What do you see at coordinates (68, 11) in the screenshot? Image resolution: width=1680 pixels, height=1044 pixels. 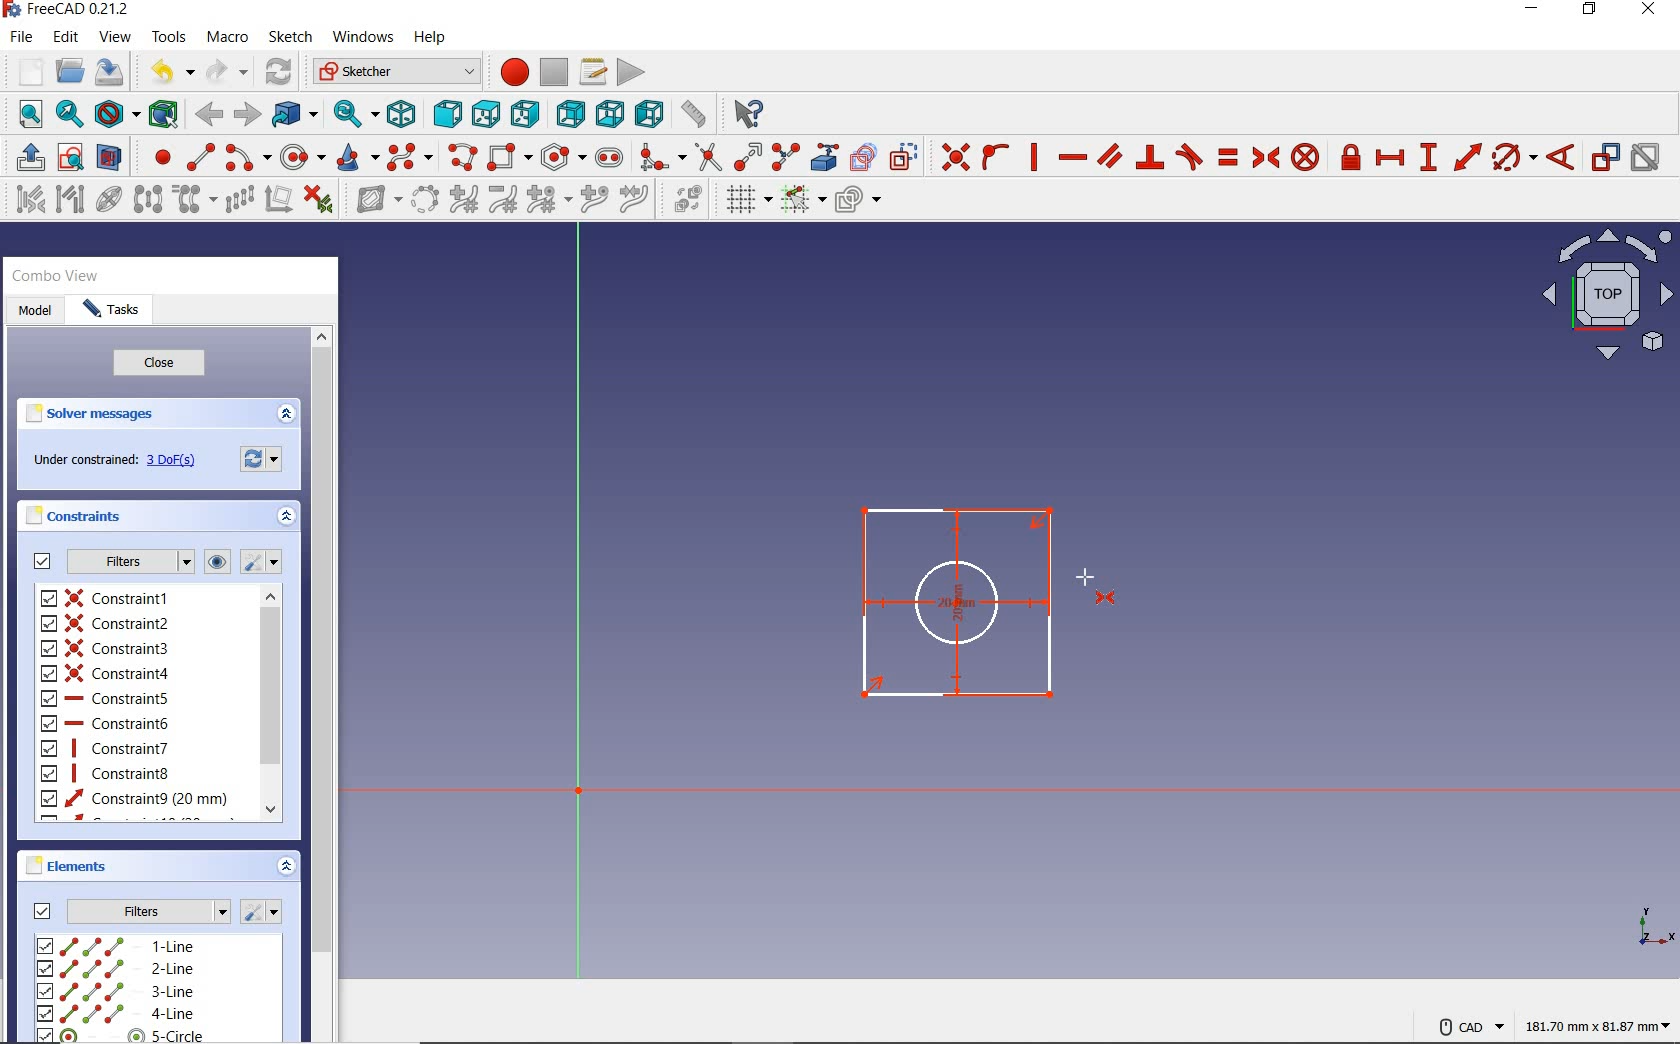 I see `FreeCAD 0.21.2` at bounding box center [68, 11].